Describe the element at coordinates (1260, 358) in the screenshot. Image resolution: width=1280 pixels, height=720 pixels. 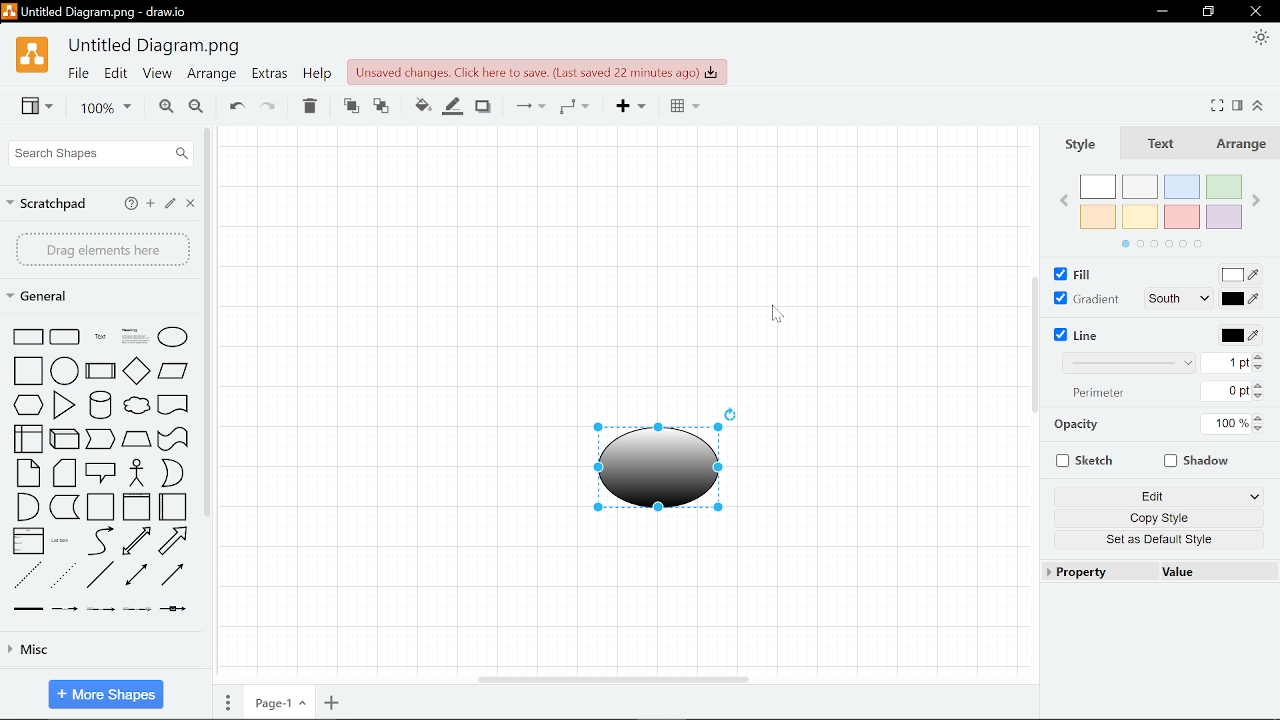
I see `increase line width` at that location.